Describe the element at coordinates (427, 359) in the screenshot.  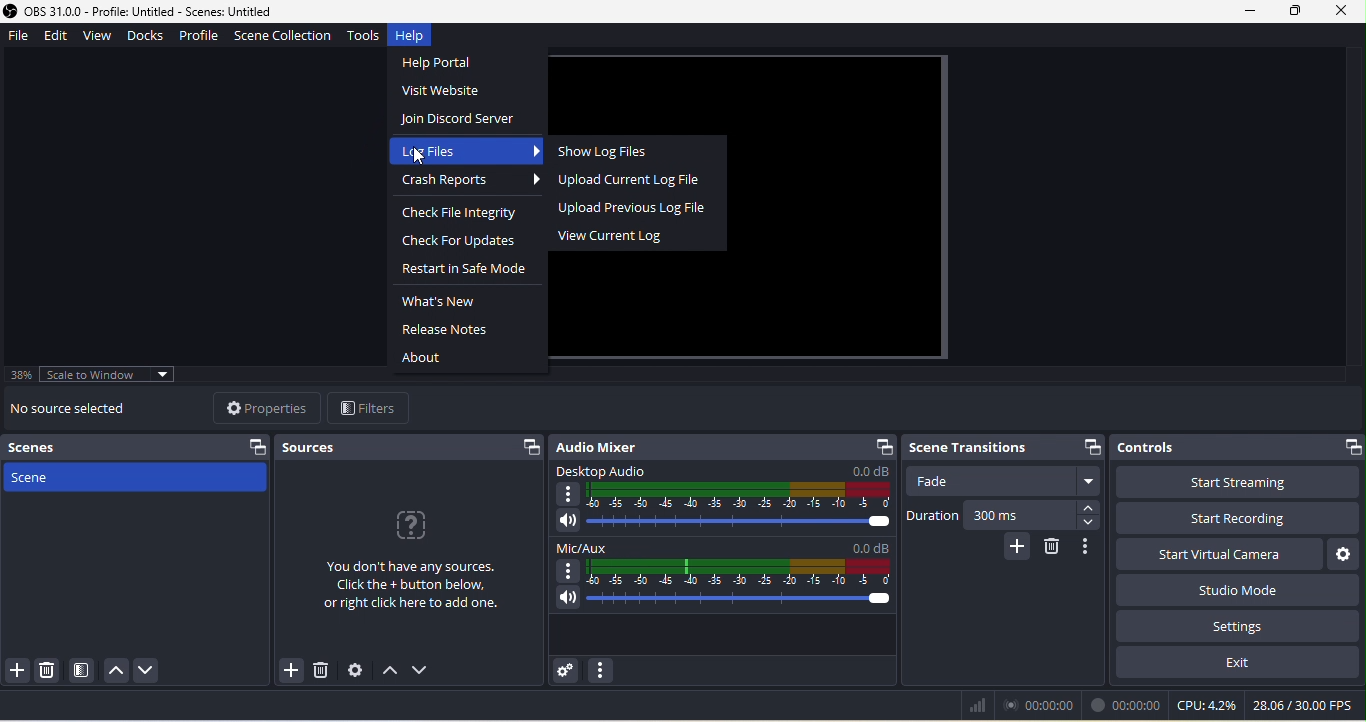
I see `about` at that location.